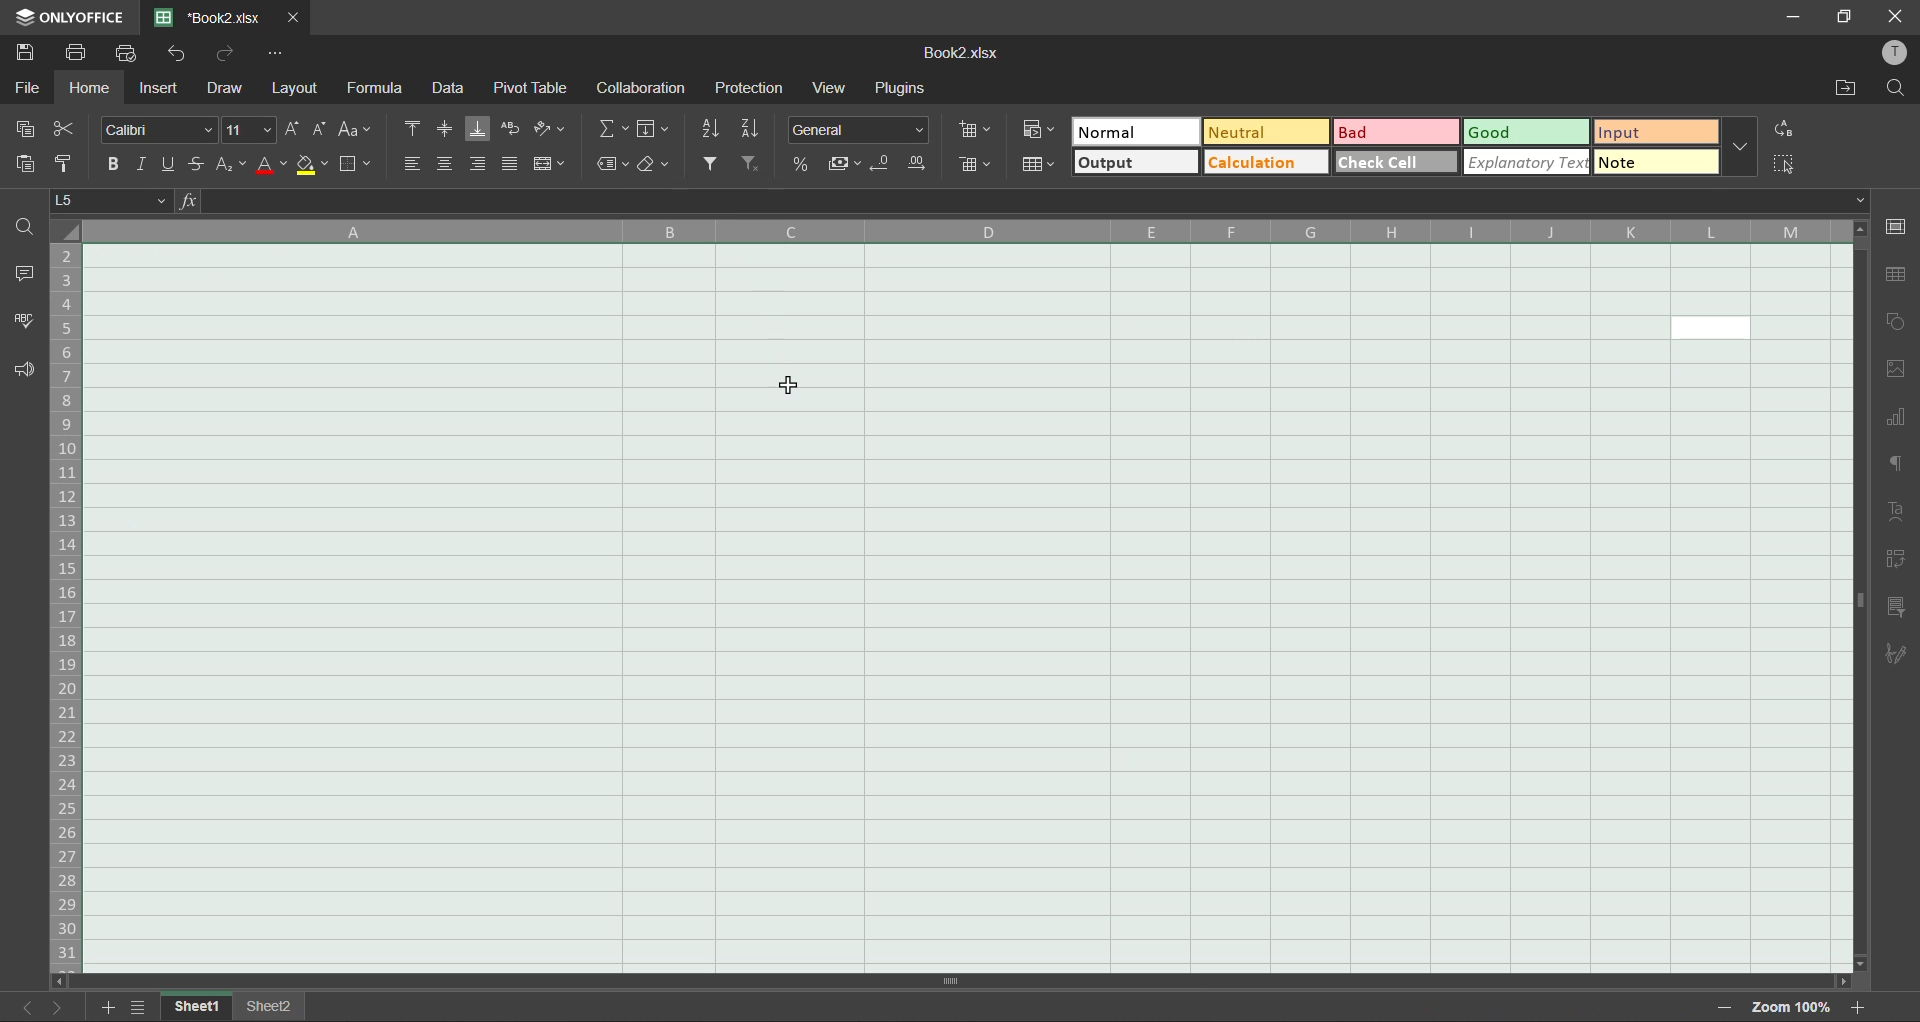 The height and width of the screenshot is (1022, 1920). Describe the element at coordinates (1786, 164) in the screenshot. I see `select all` at that location.